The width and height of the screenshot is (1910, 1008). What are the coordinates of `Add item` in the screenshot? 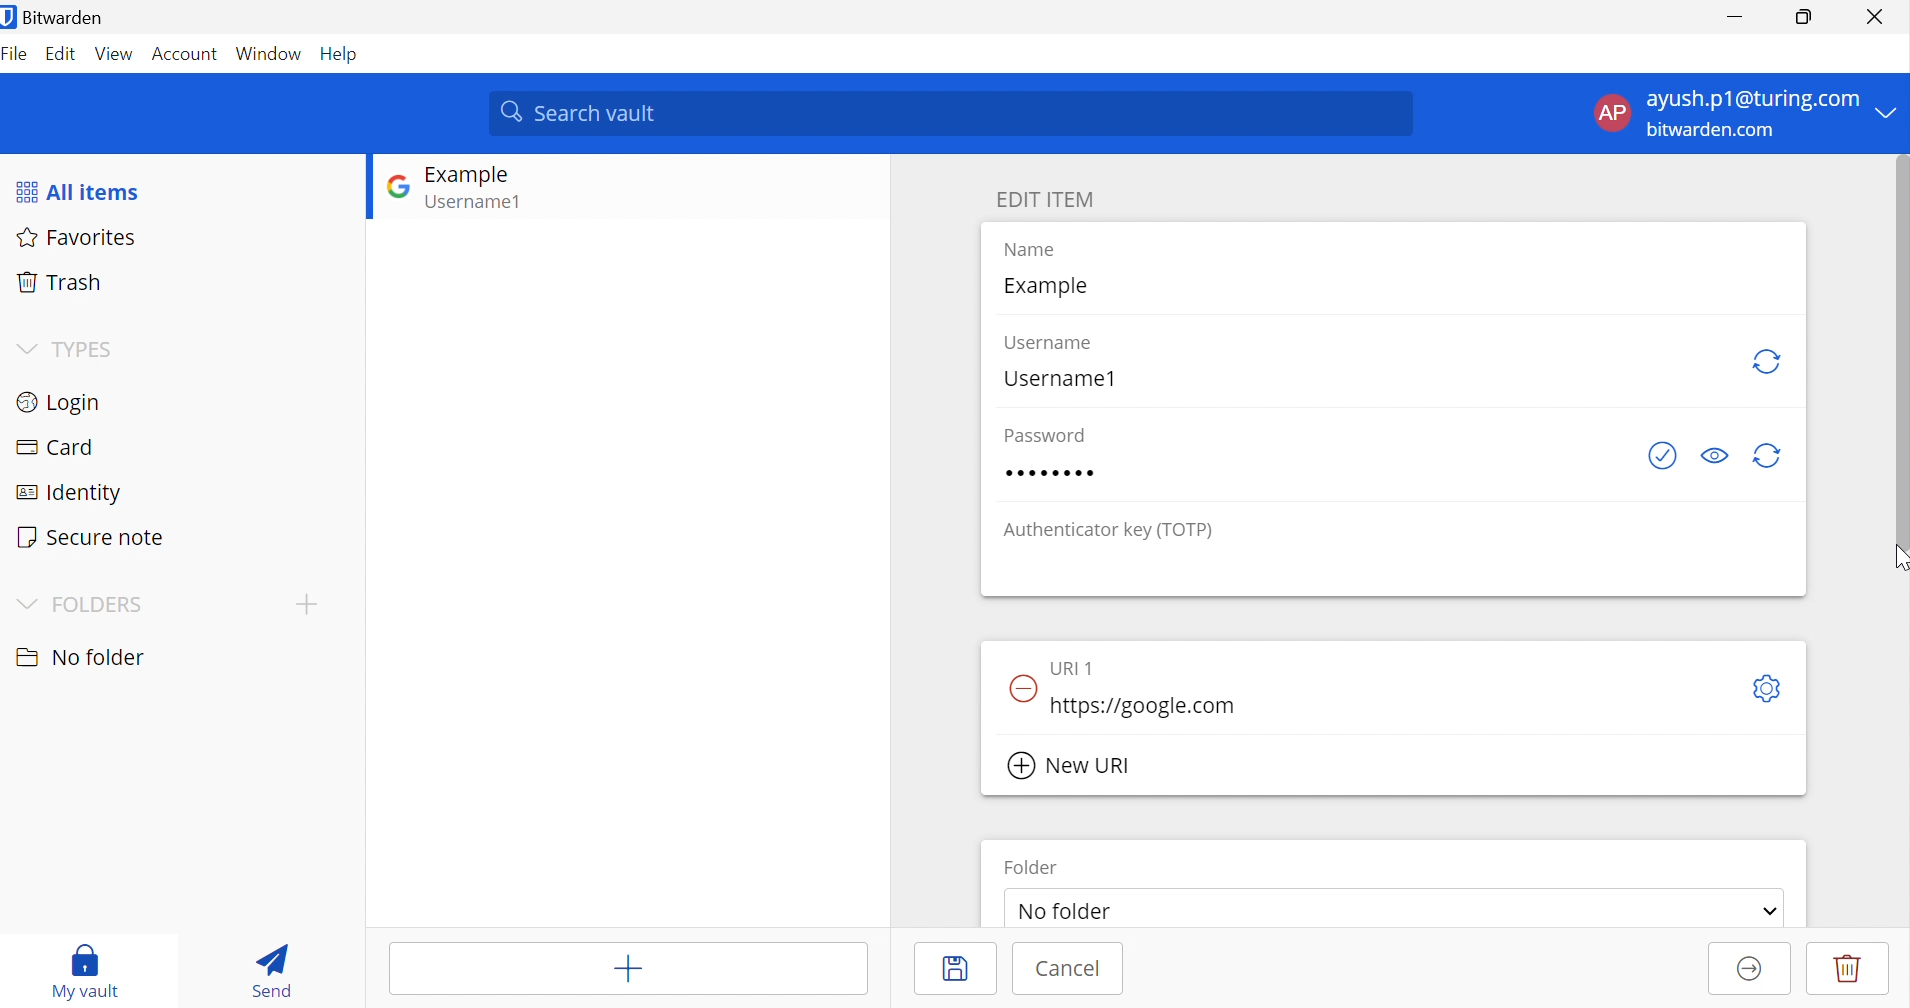 It's located at (626, 966).